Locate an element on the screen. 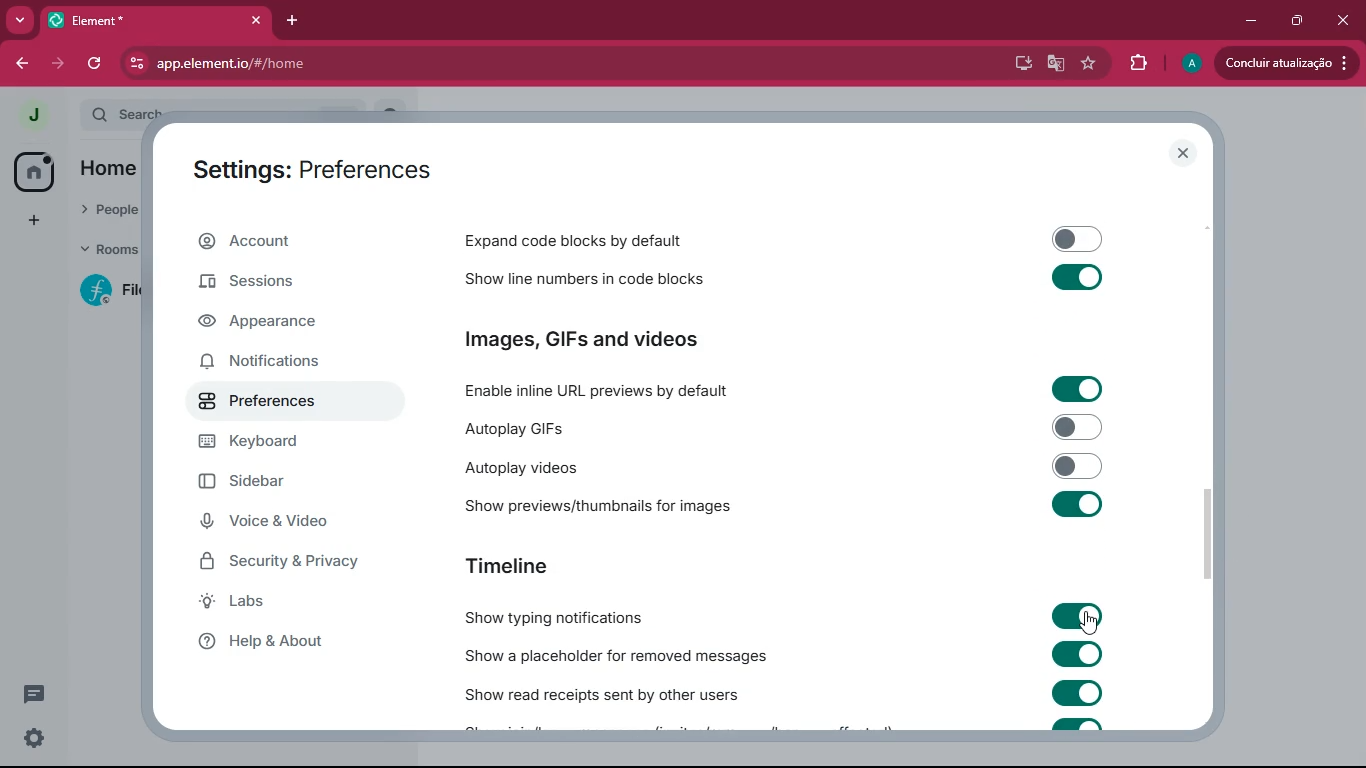  maximize is located at coordinates (1299, 21).